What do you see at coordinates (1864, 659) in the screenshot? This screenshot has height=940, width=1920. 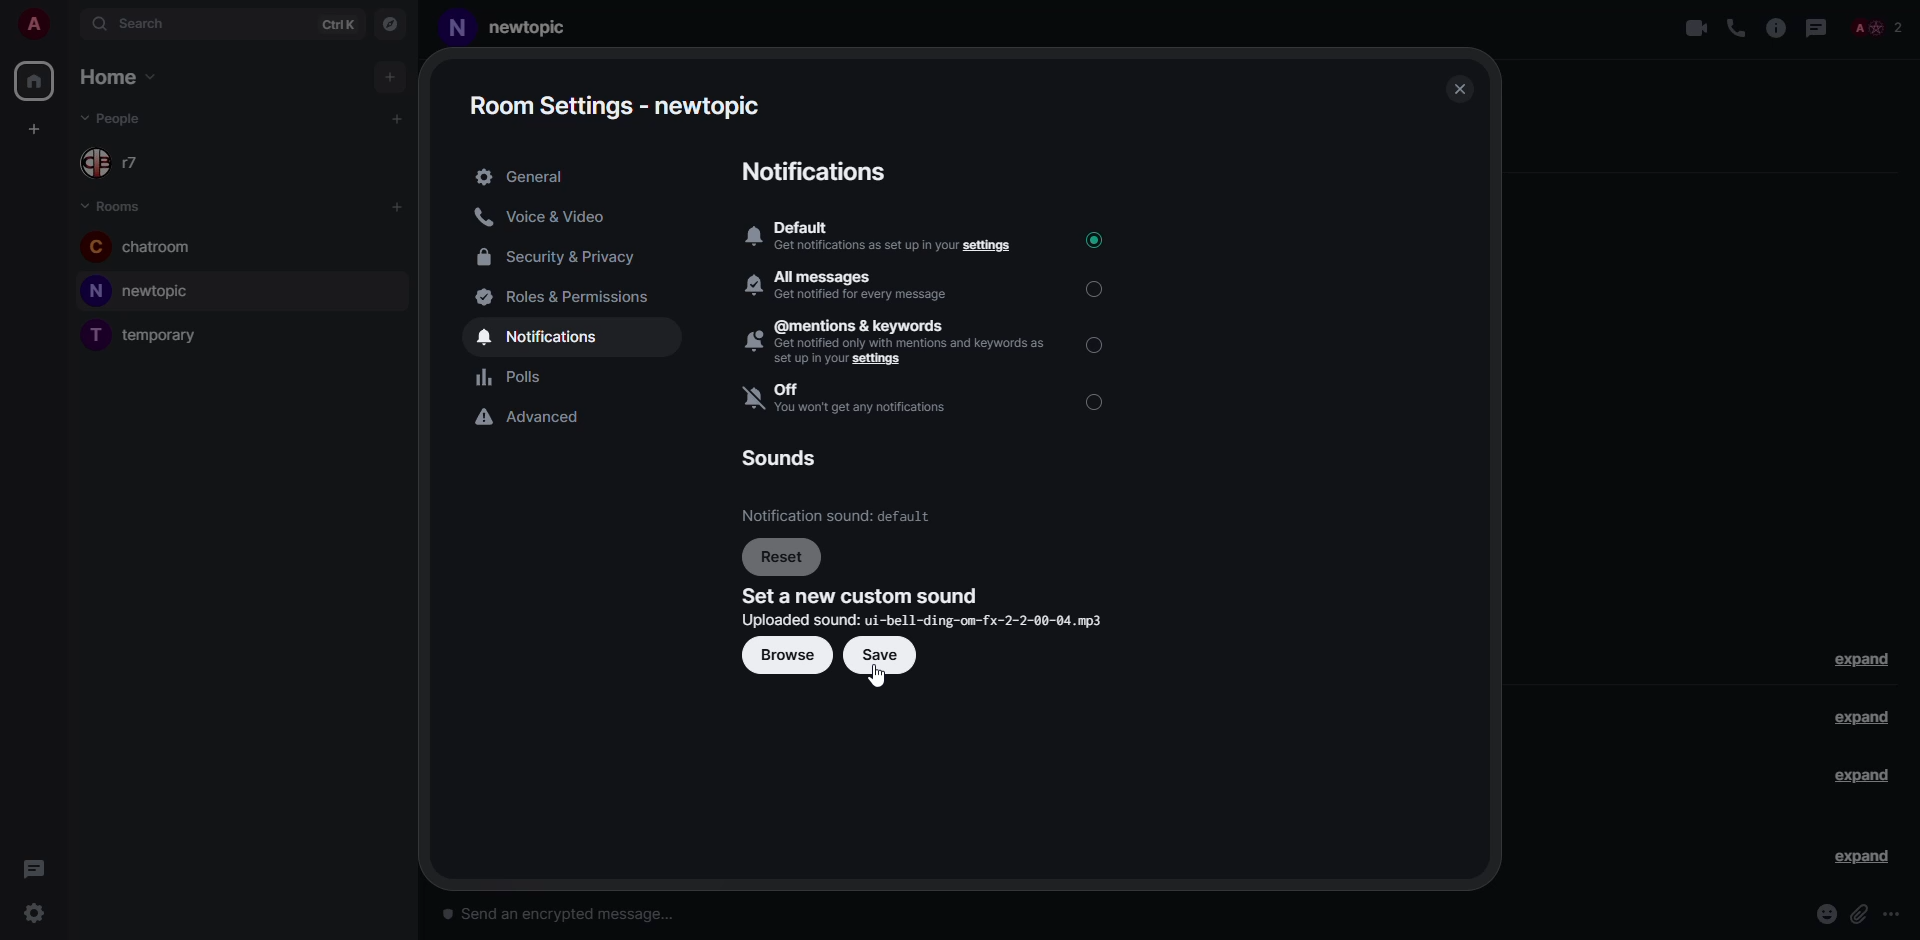 I see `expand` at bounding box center [1864, 659].